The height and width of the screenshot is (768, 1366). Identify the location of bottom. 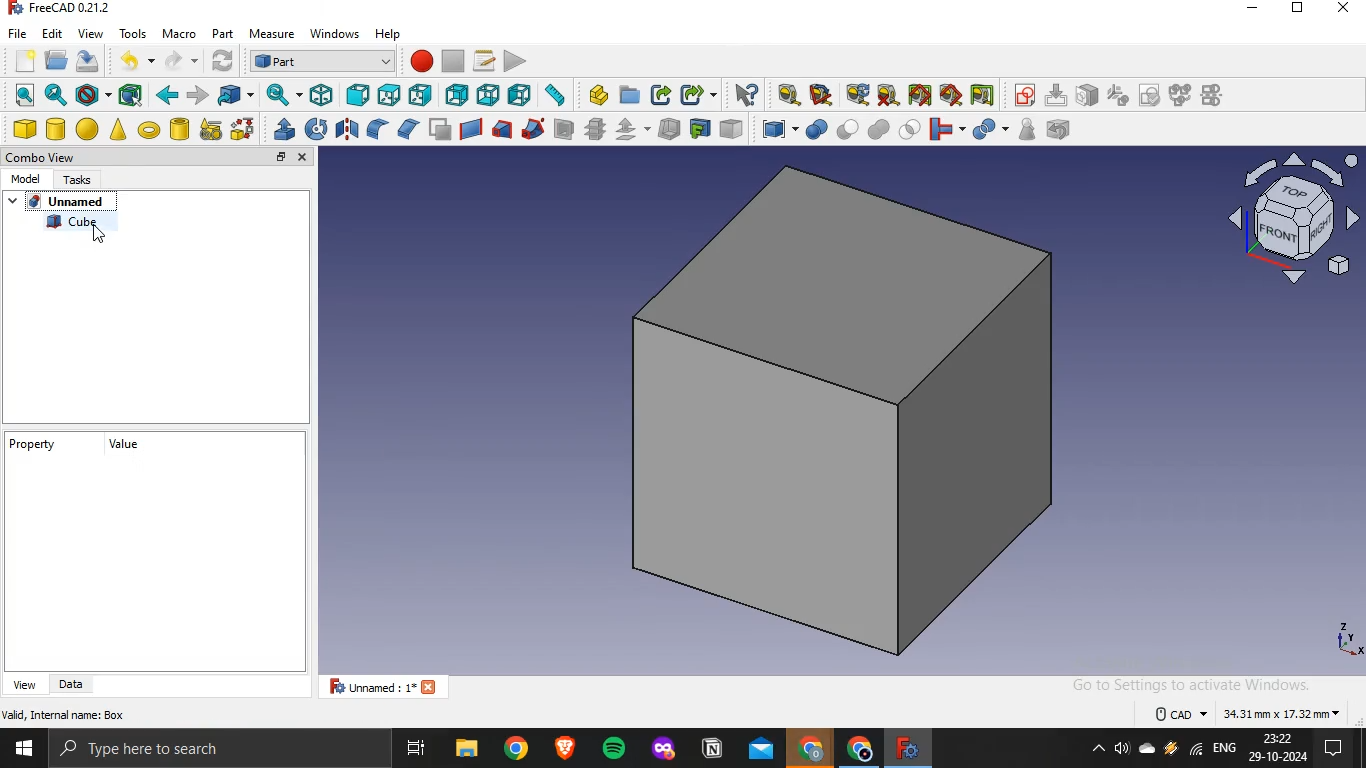
(489, 95).